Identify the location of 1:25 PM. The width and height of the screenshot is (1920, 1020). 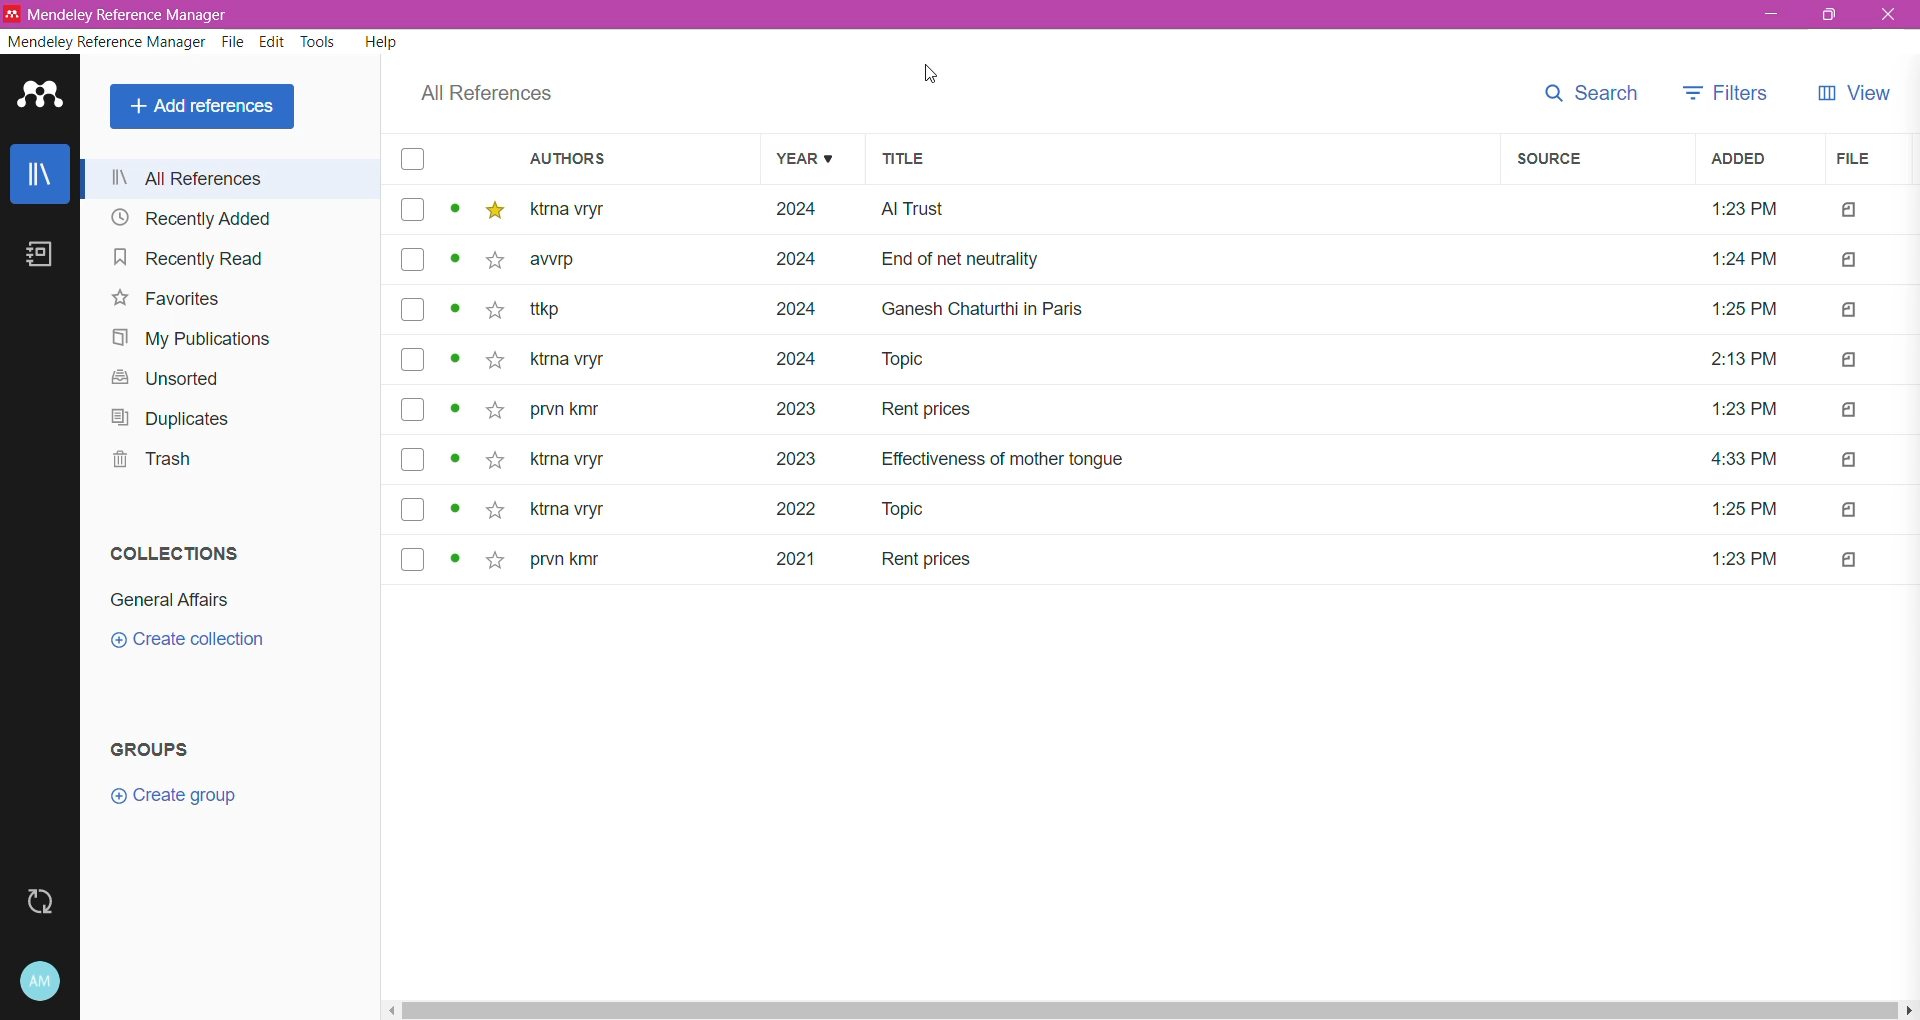
(1744, 506).